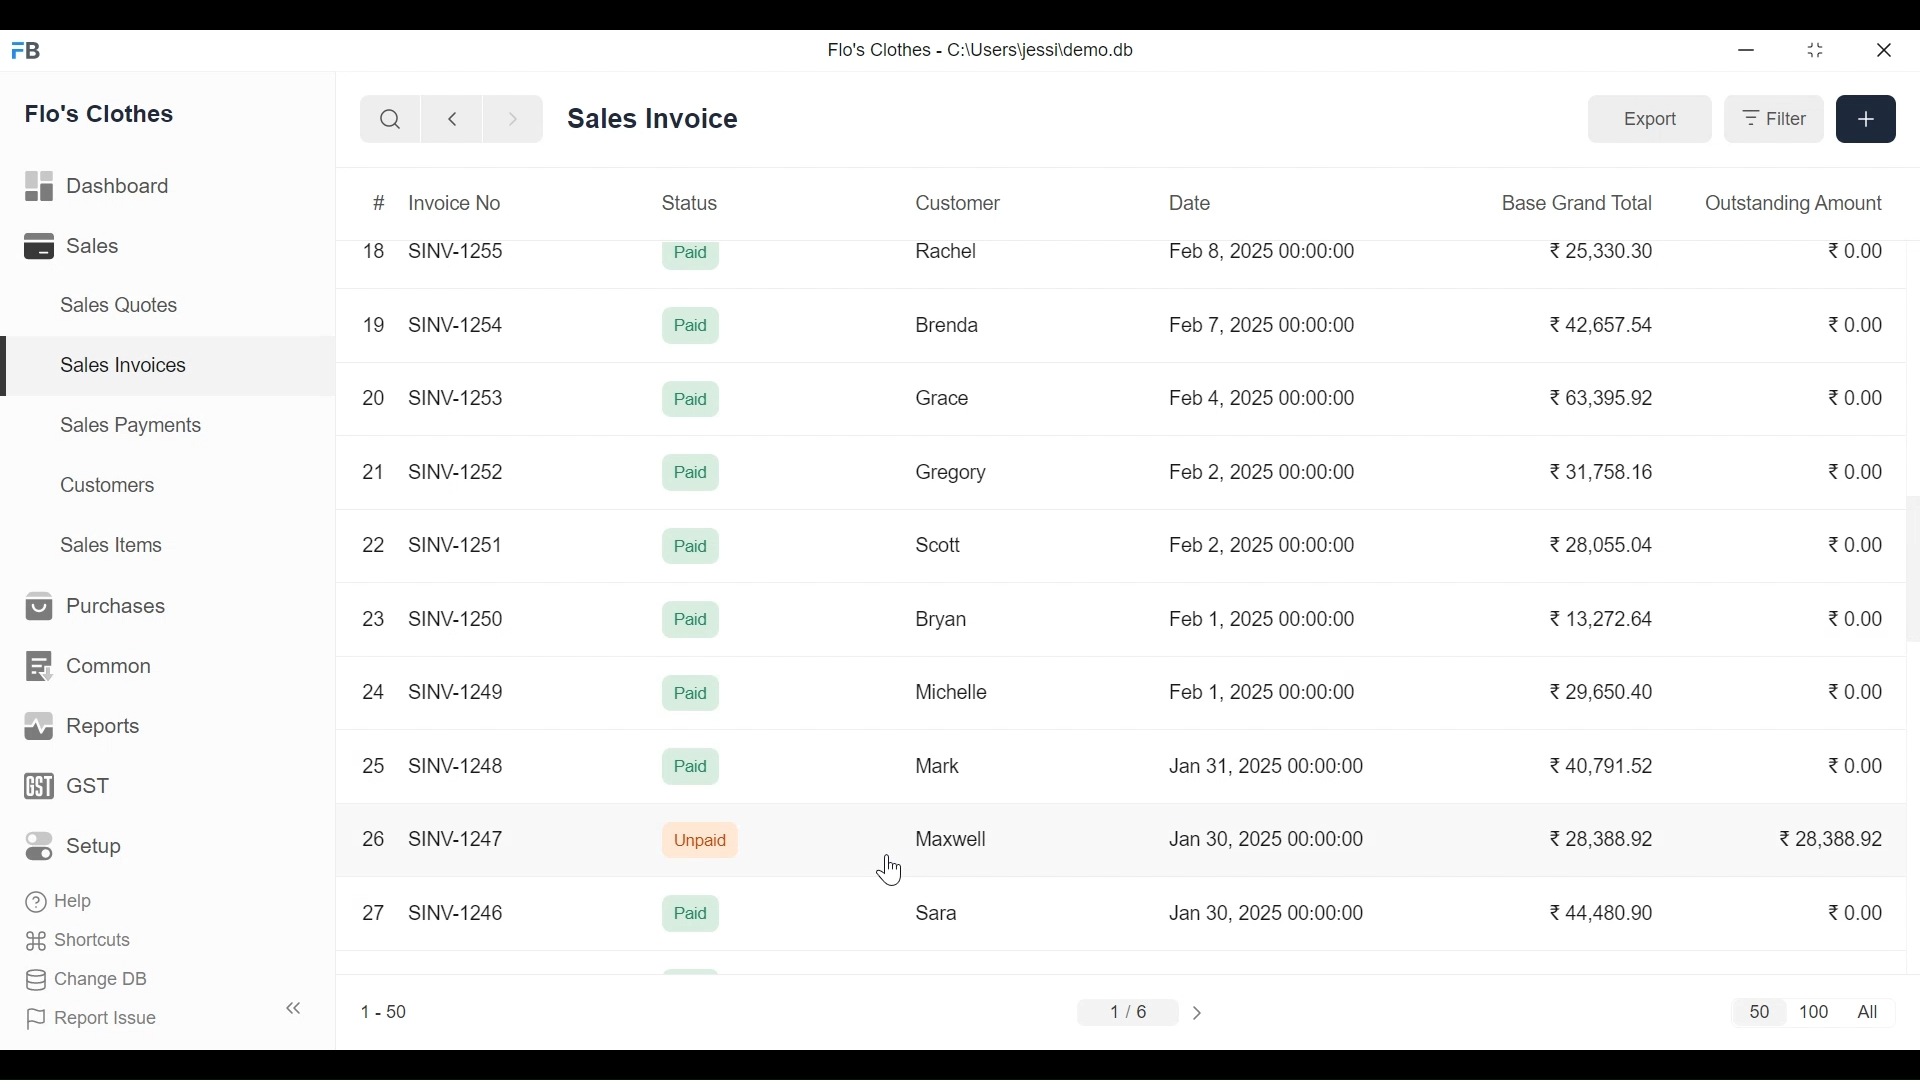 The height and width of the screenshot is (1080, 1920). I want to click on Flo's Clothes - C:\Users\jessi\demo.db, so click(984, 49).